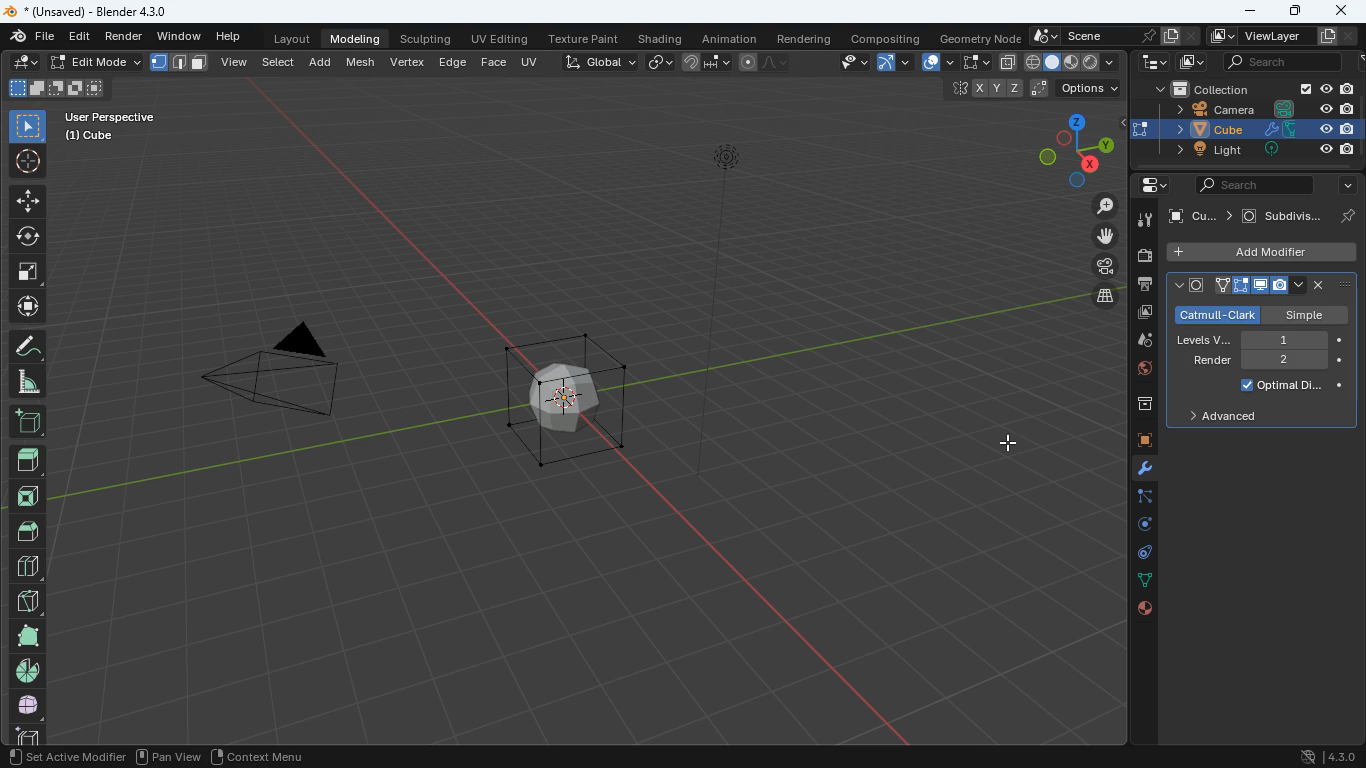 The height and width of the screenshot is (768, 1366). Describe the element at coordinates (23, 735) in the screenshot. I see `cube` at that location.